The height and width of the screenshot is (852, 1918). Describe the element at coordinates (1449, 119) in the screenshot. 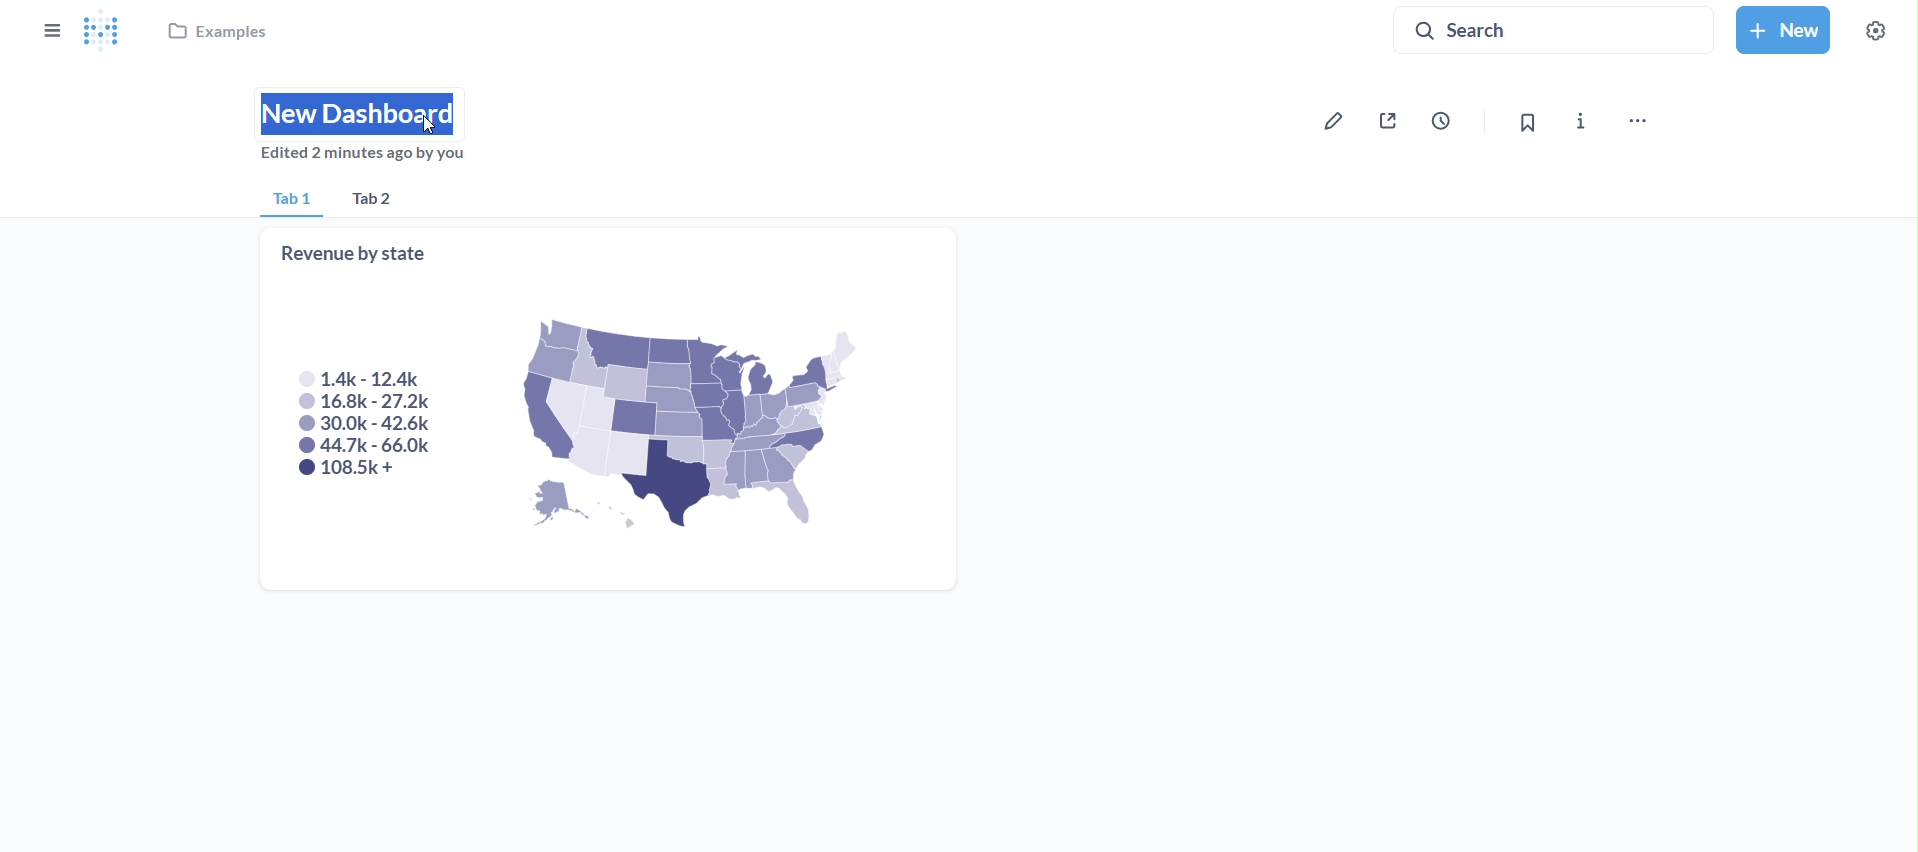

I see `auto refresh` at that location.